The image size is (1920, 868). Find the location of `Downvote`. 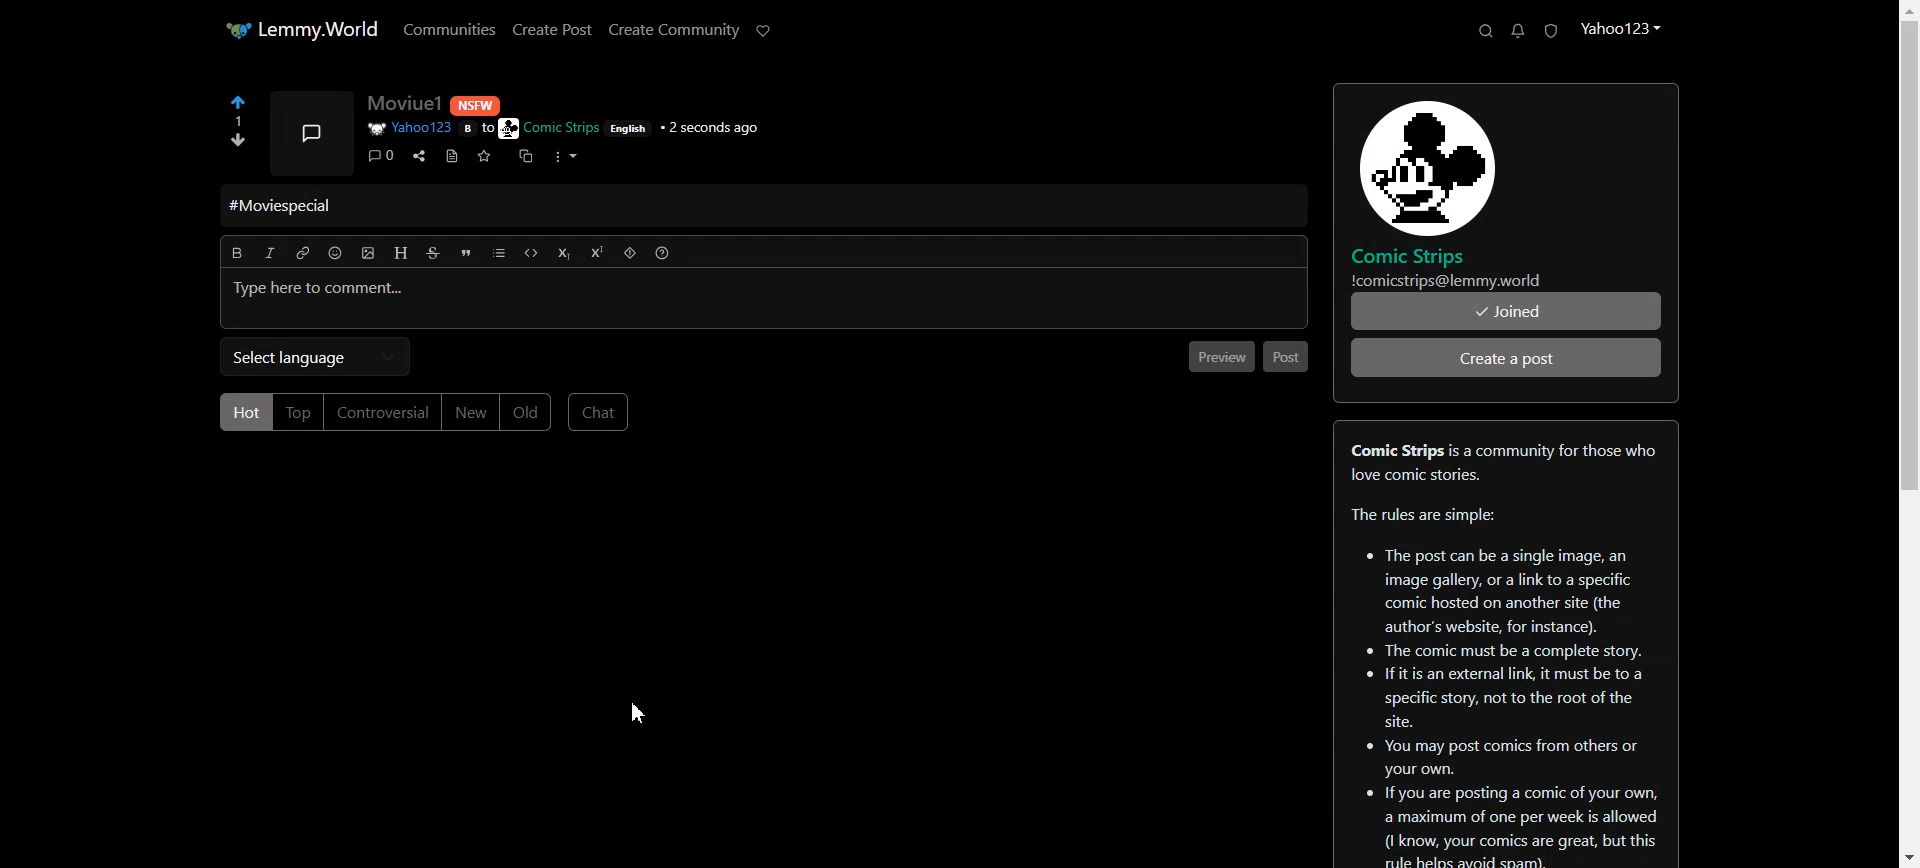

Downvote is located at coordinates (238, 141).